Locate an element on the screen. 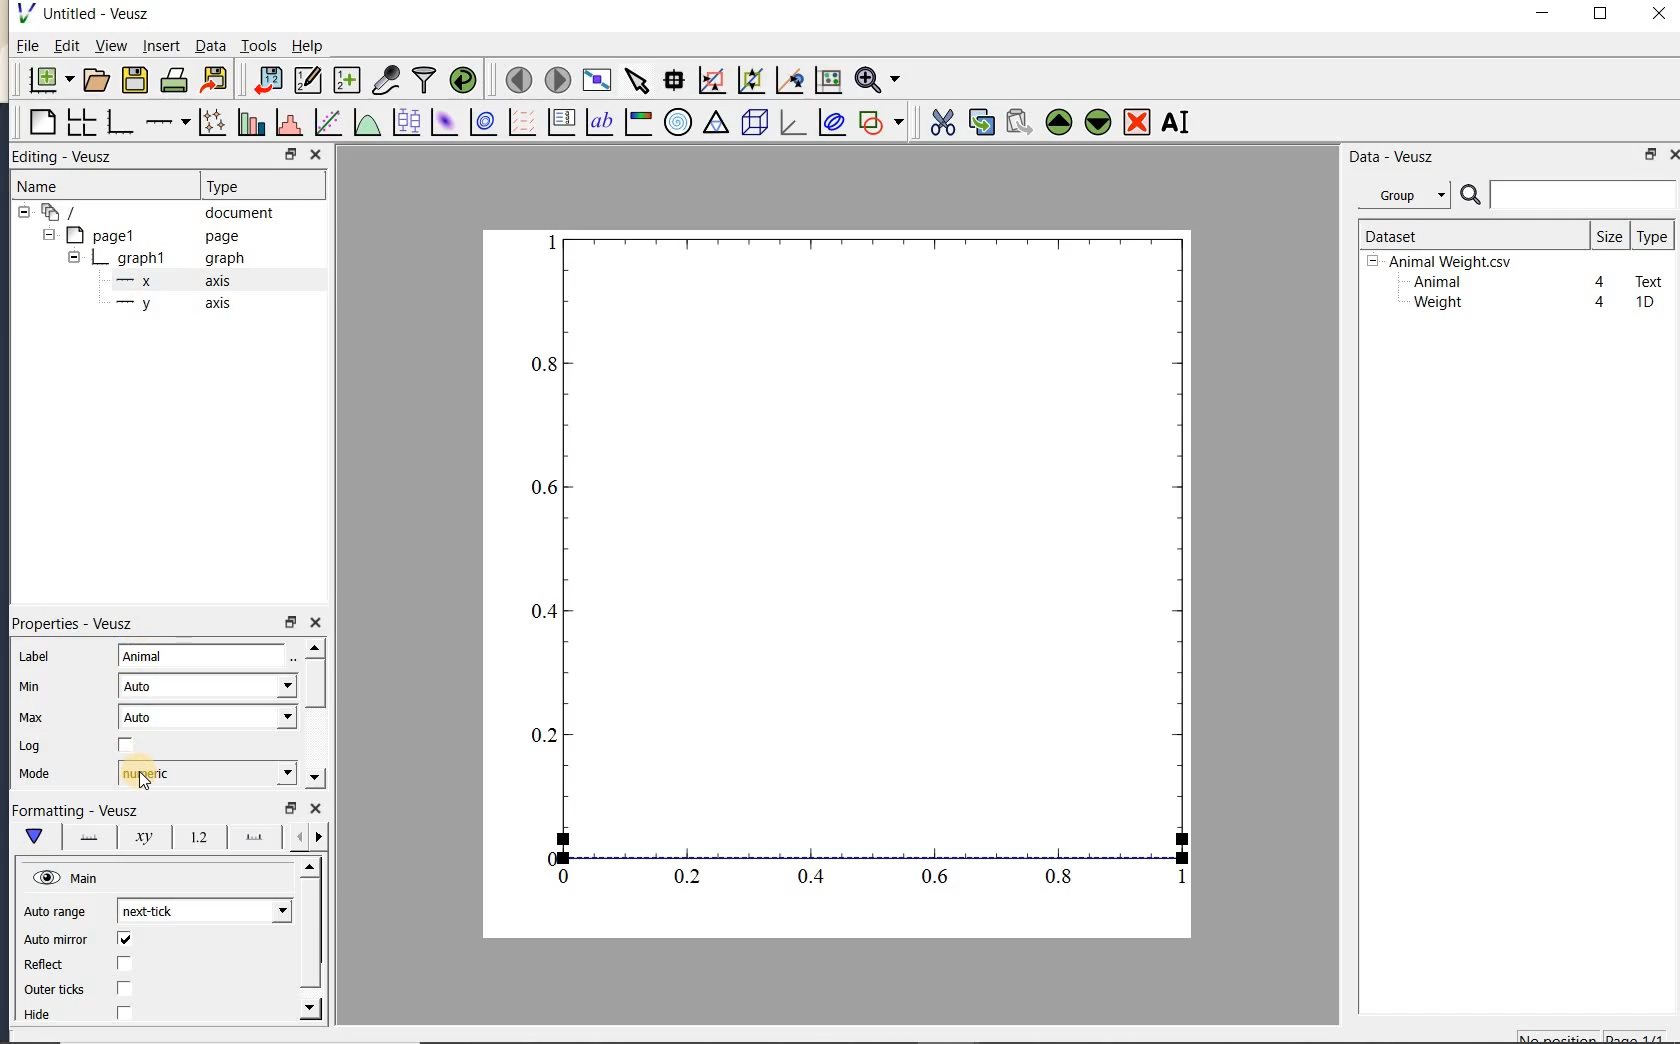 Image resolution: width=1680 pixels, height=1044 pixels. 3d scene is located at coordinates (752, 123).